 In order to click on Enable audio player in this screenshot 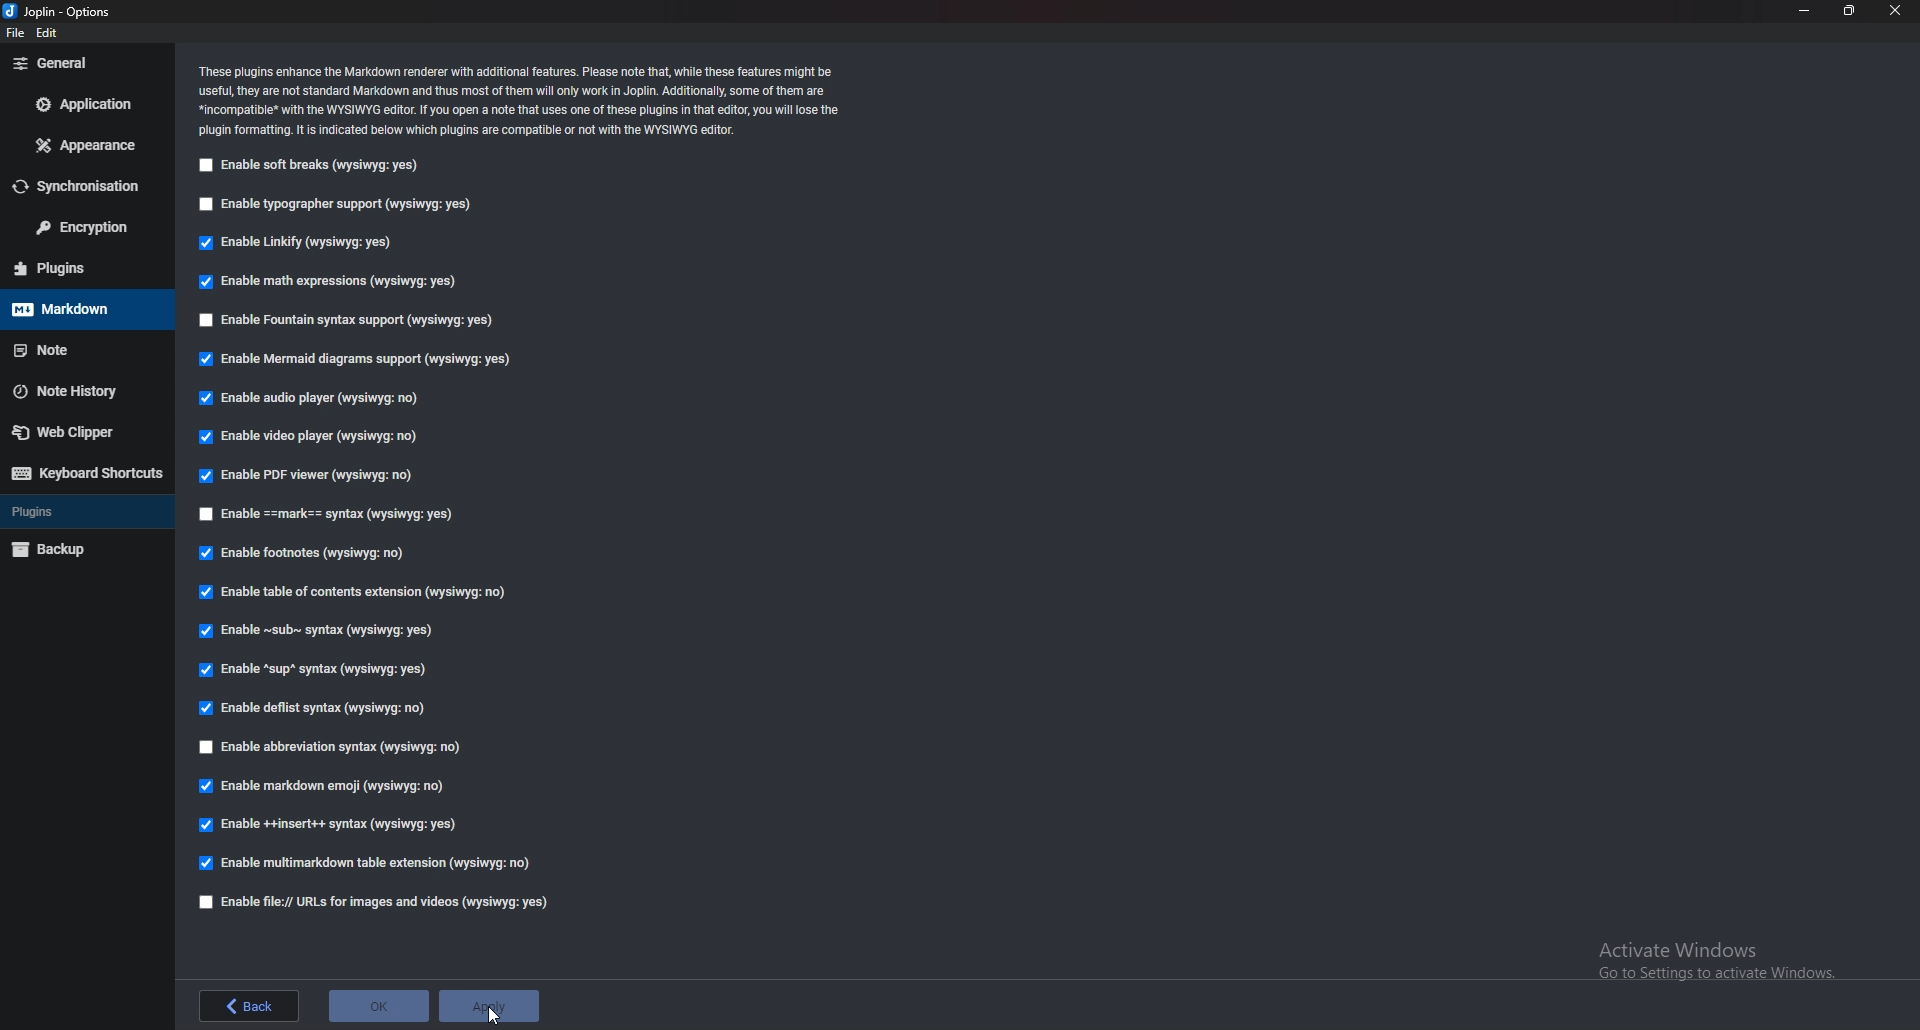, I will do `click(315, 400)`.